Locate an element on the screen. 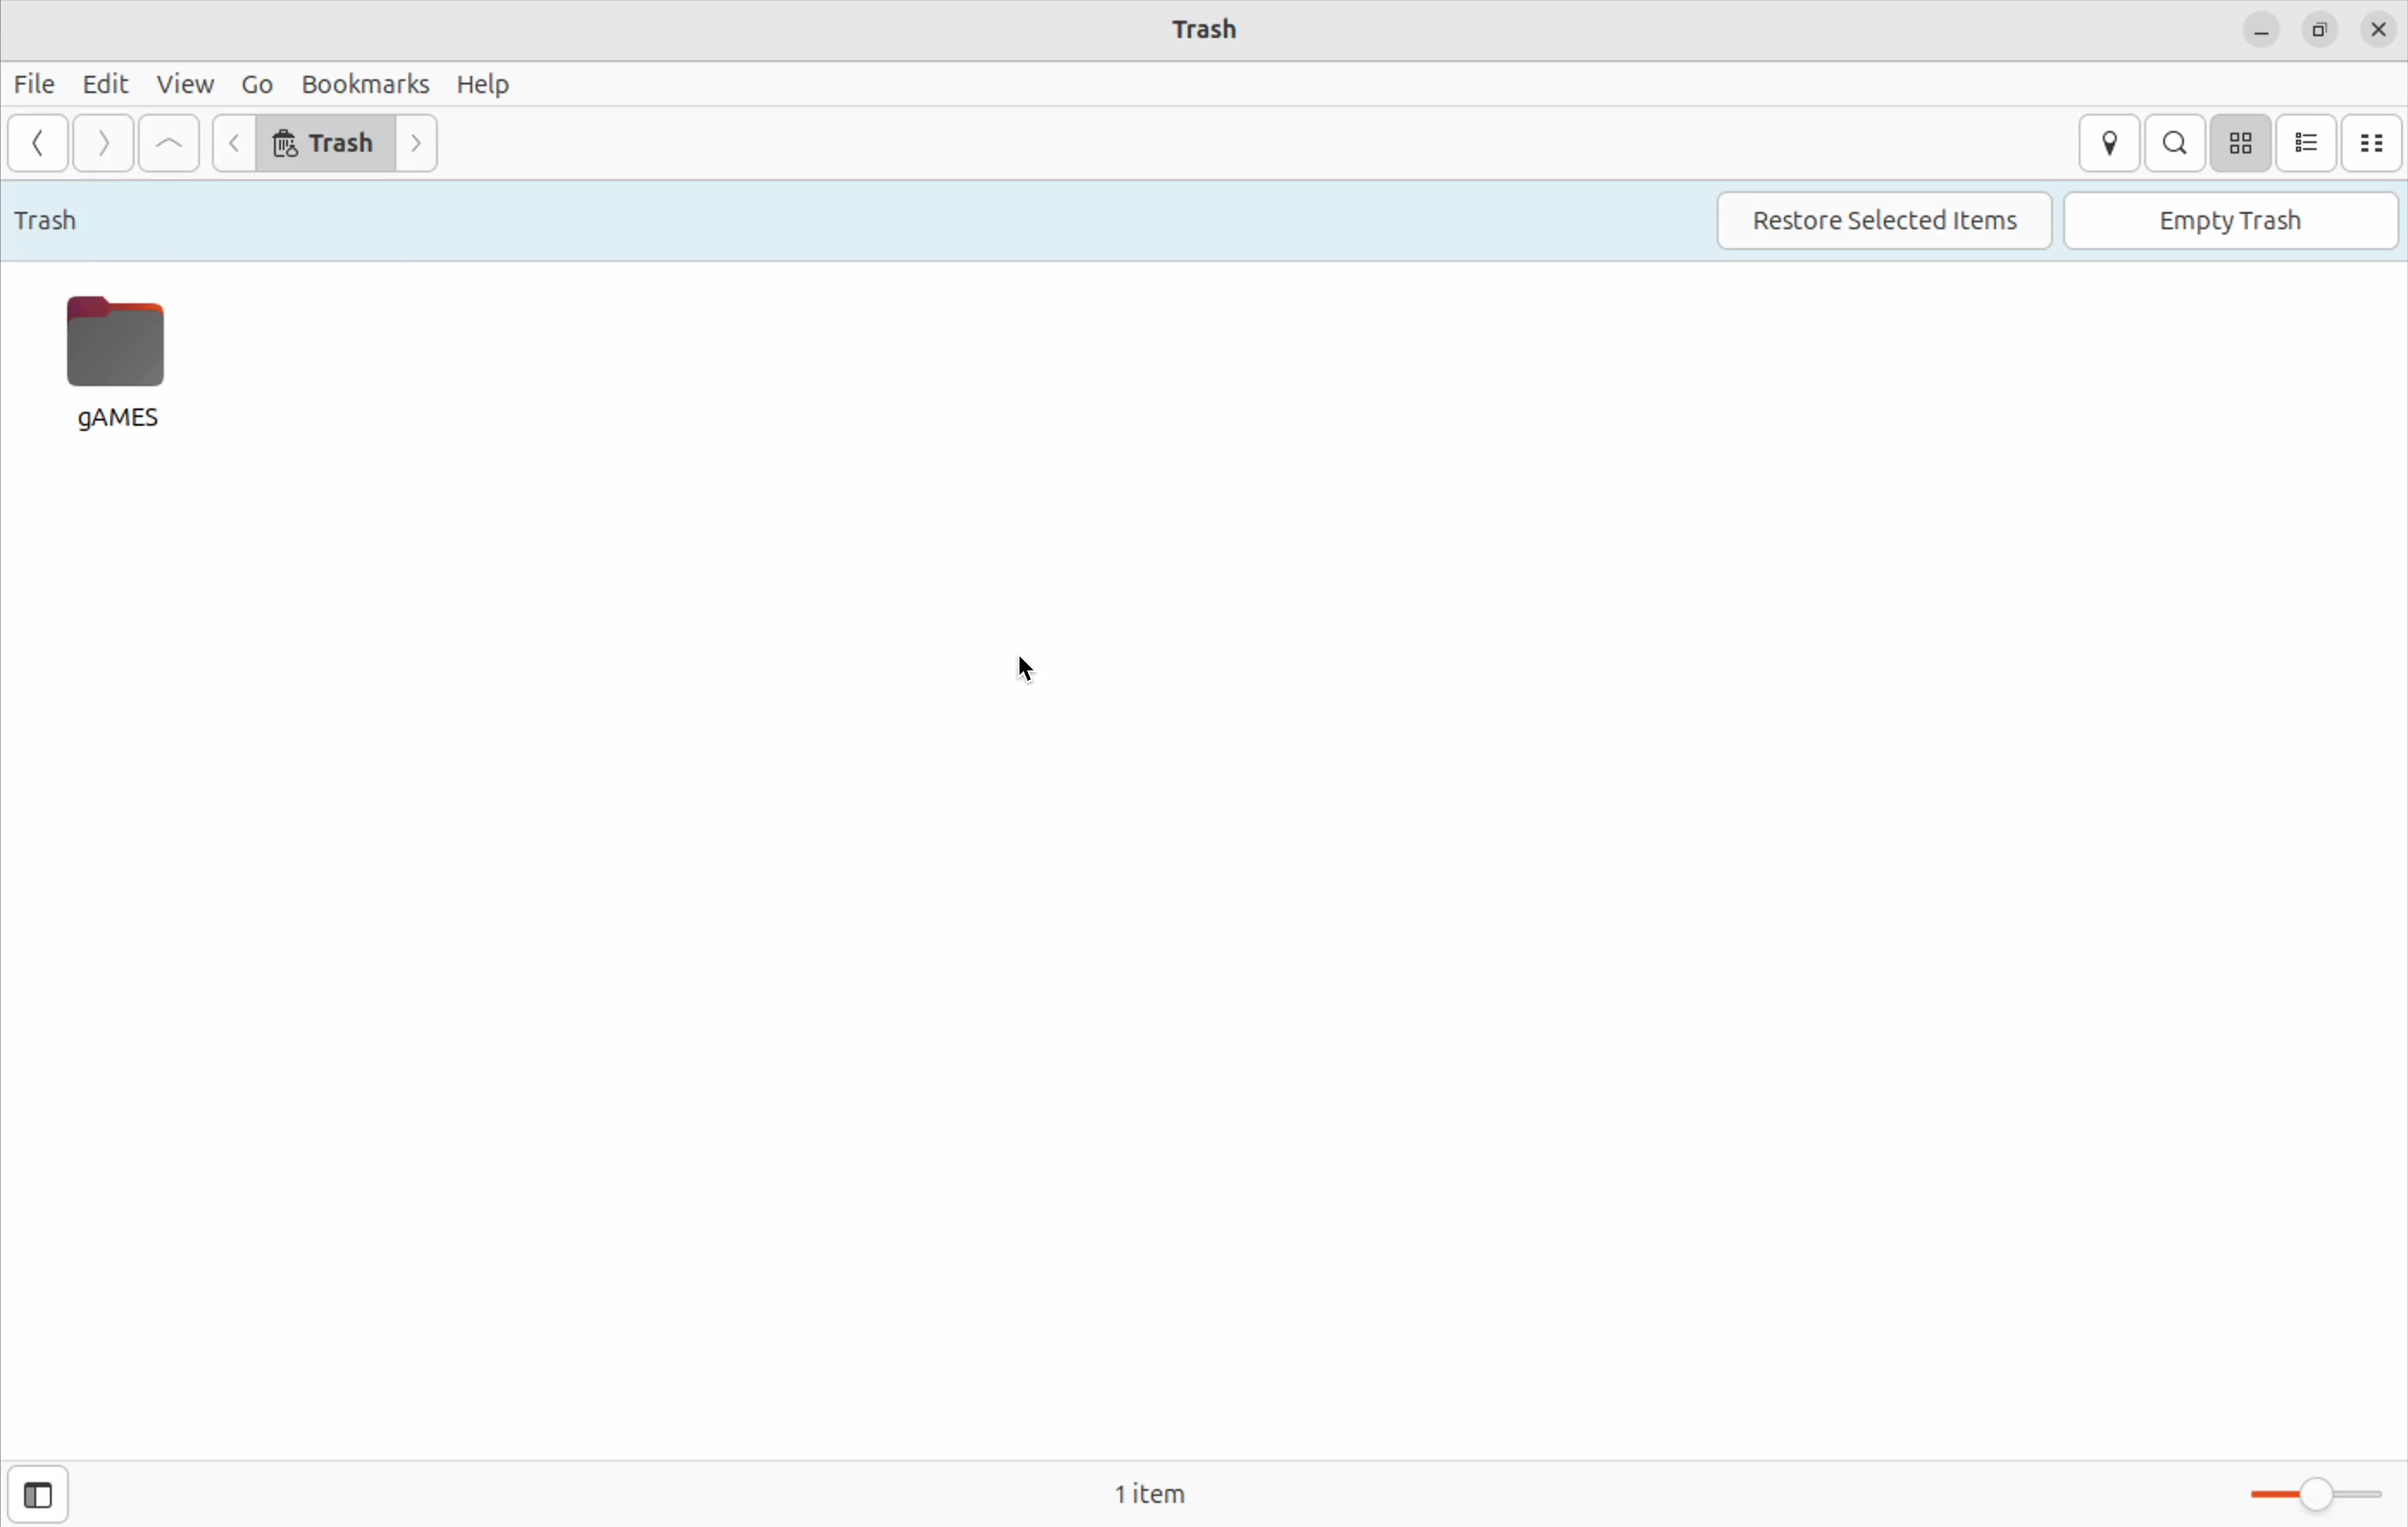  minimize is located at coordinates (2255, 29).